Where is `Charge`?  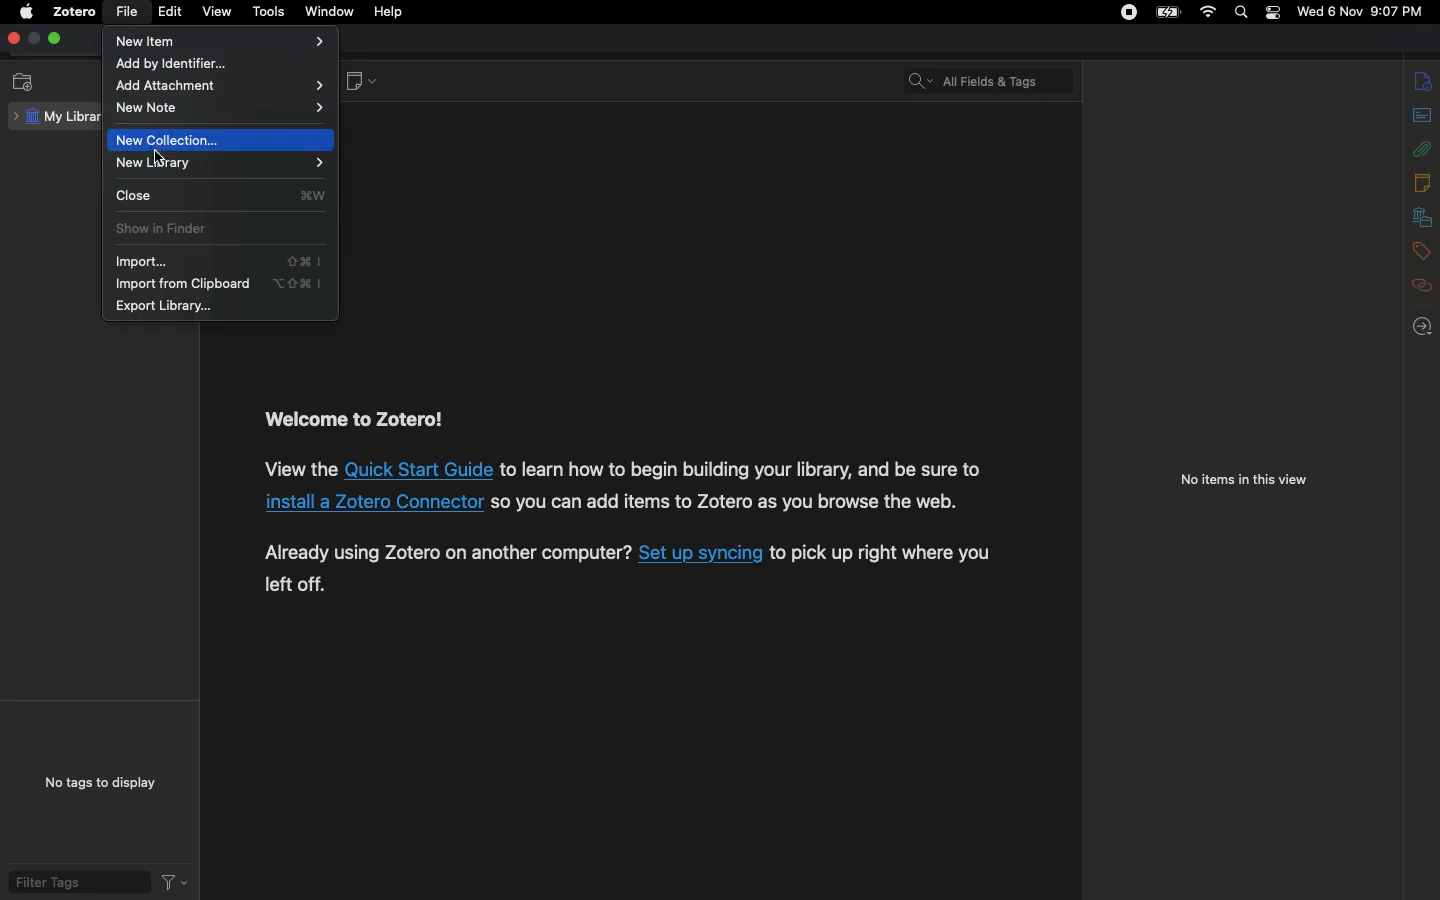 Charge is located at coordinates (1164, 12).